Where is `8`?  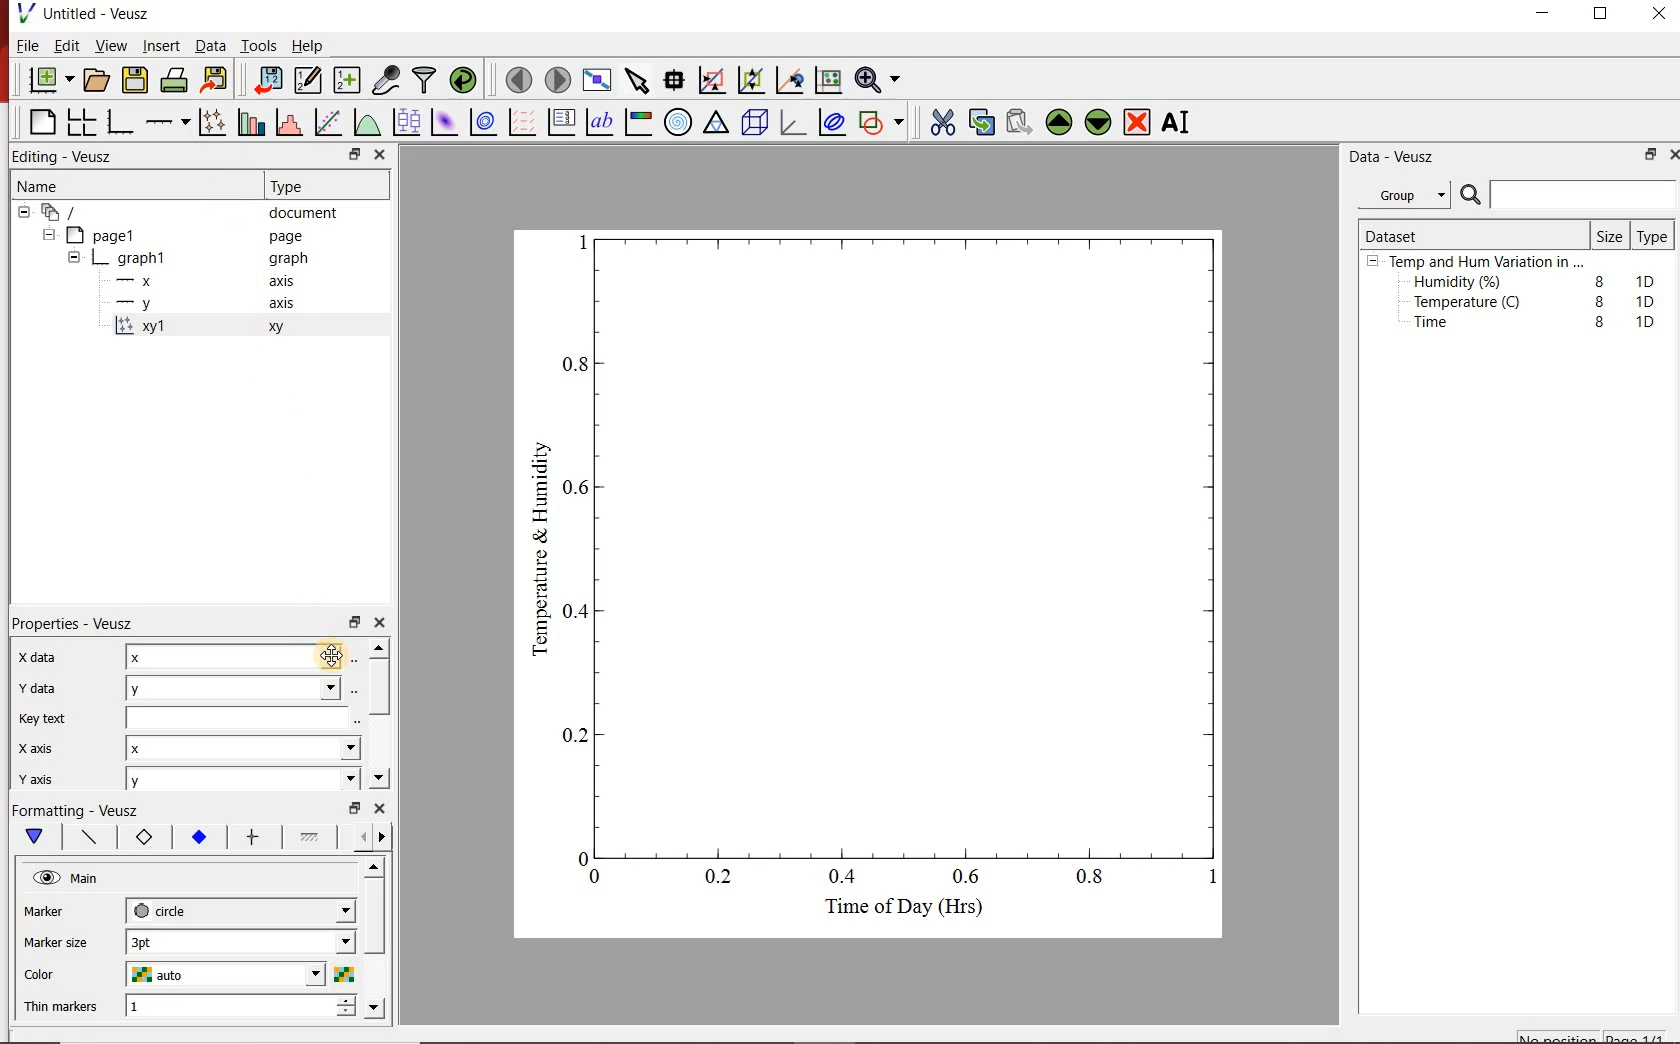 8 is located at coordinates (1596, 300).